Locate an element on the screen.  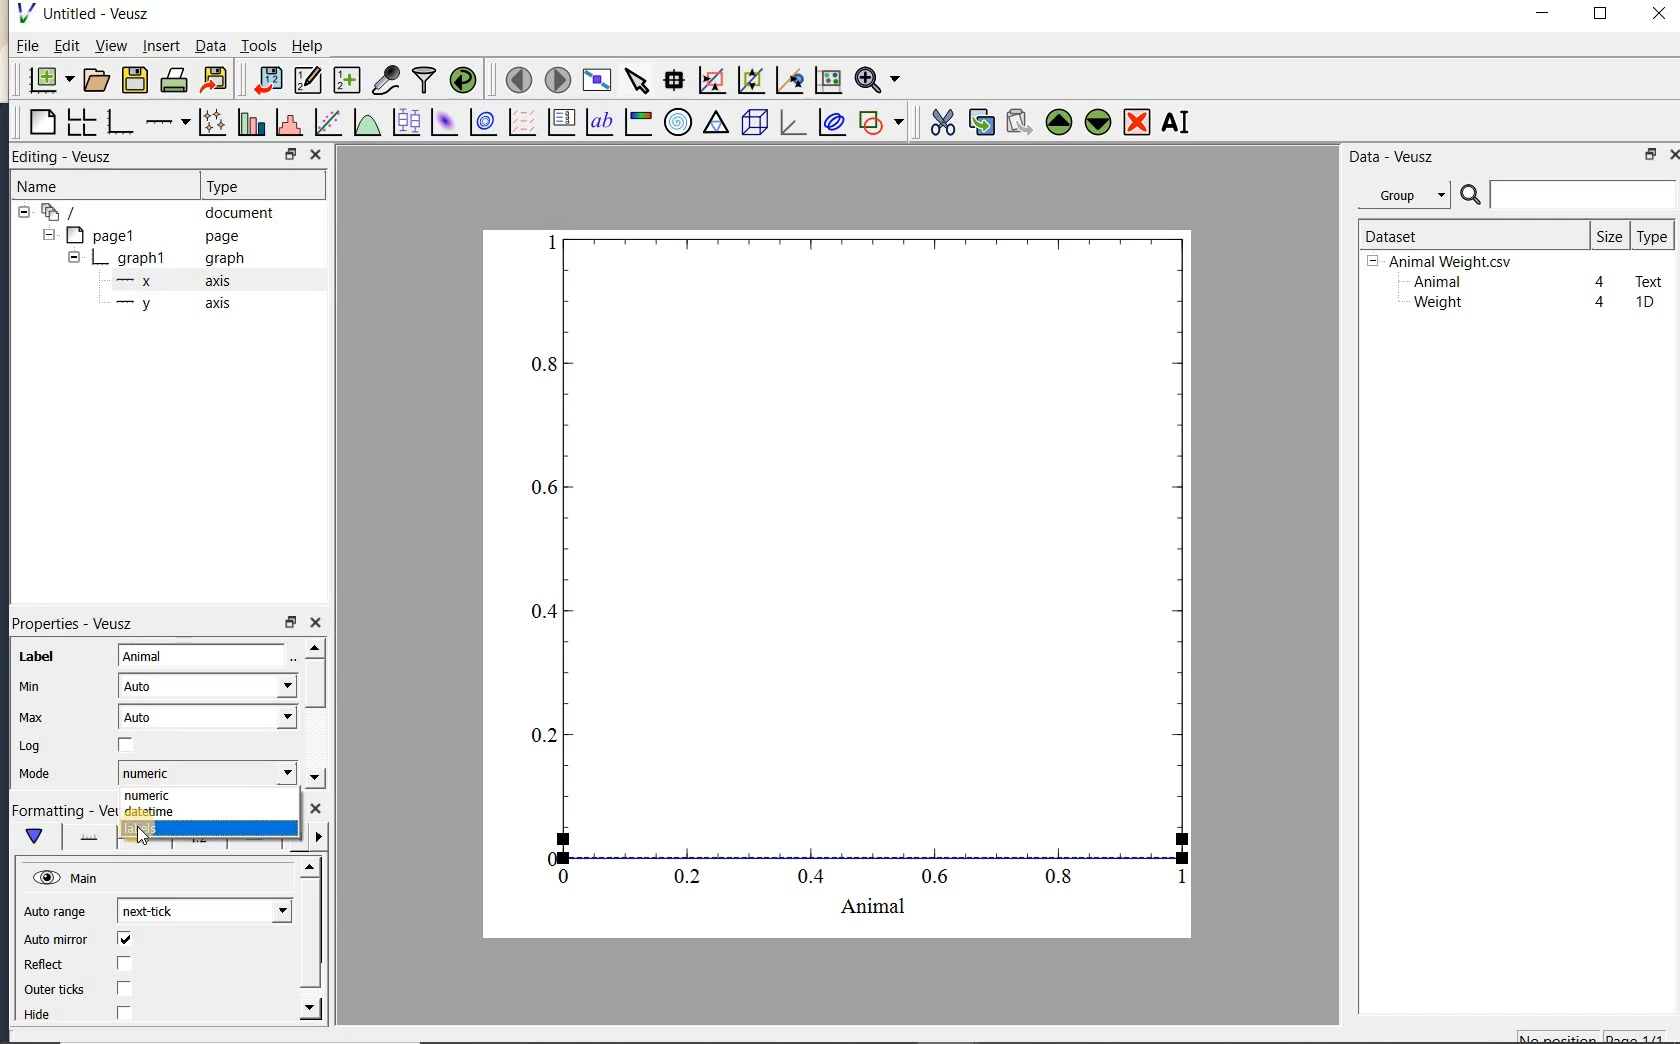
click to reset graph axes is located at coordinates (828, 81).